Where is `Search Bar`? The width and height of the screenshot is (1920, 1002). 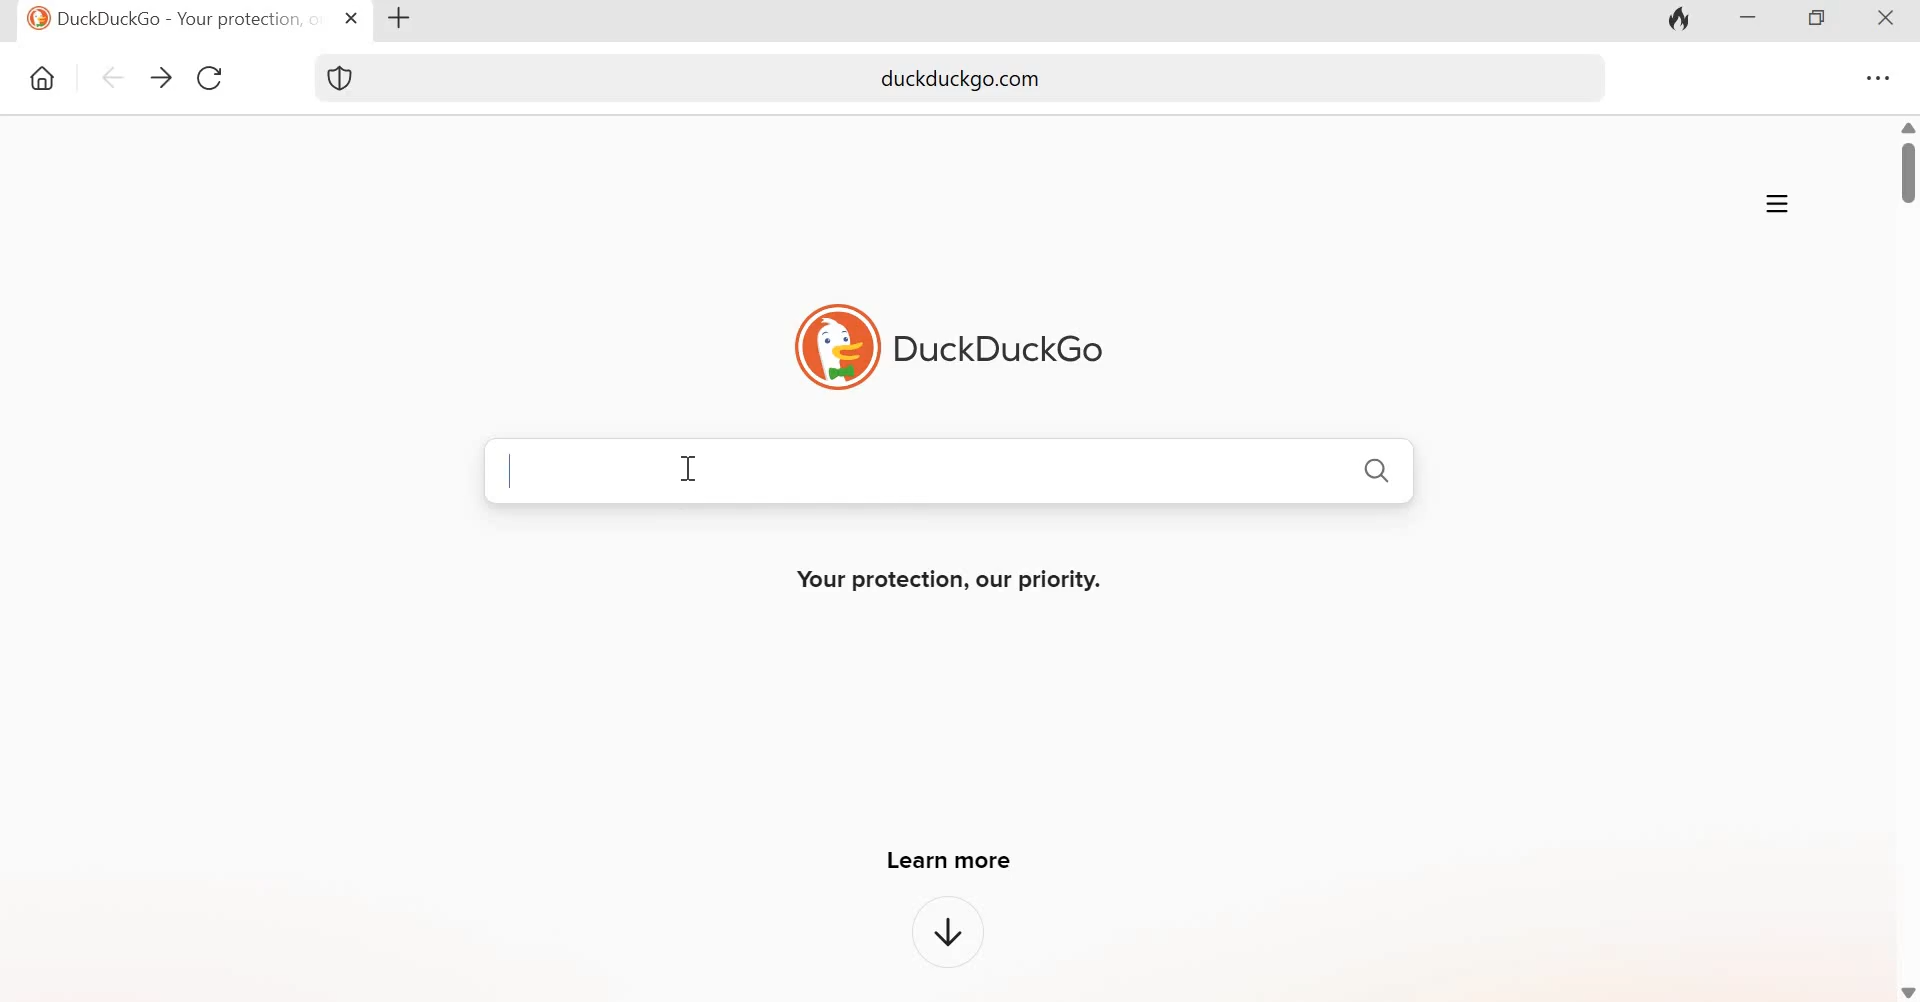 Search Bar is located at coordinates (952, 471).